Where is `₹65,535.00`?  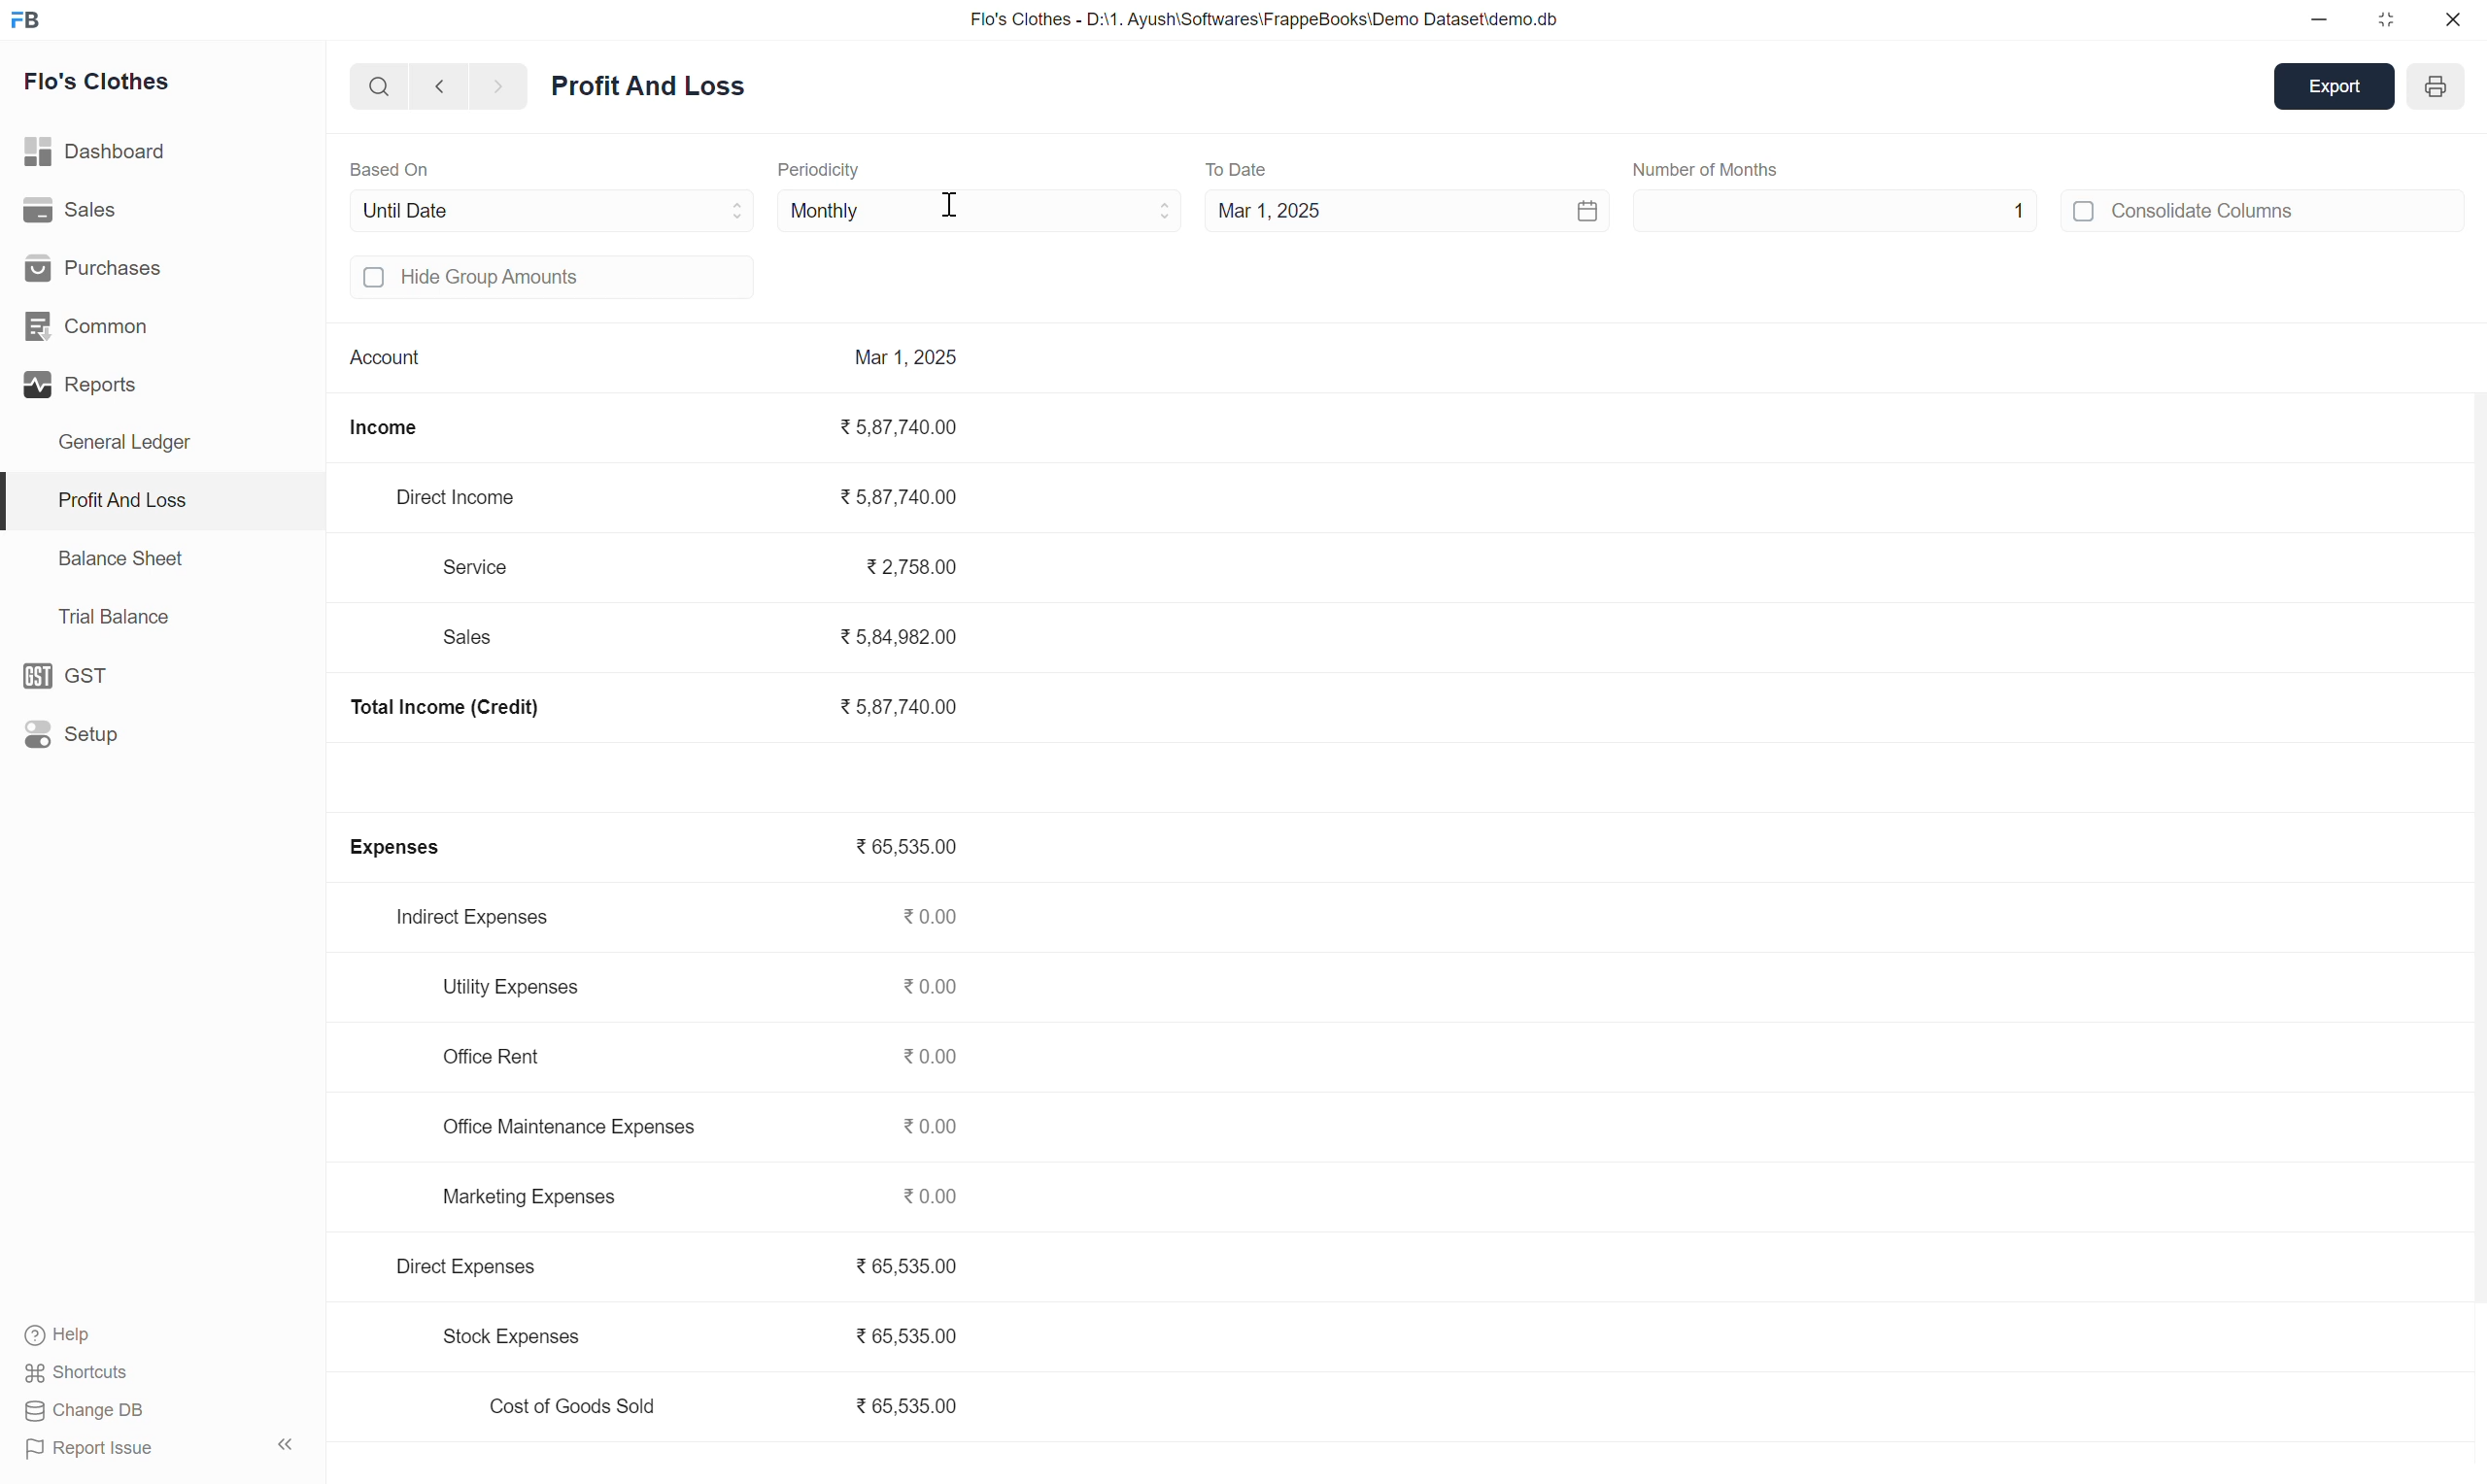
₹65,535.00 is located at coordinates (900, 849).